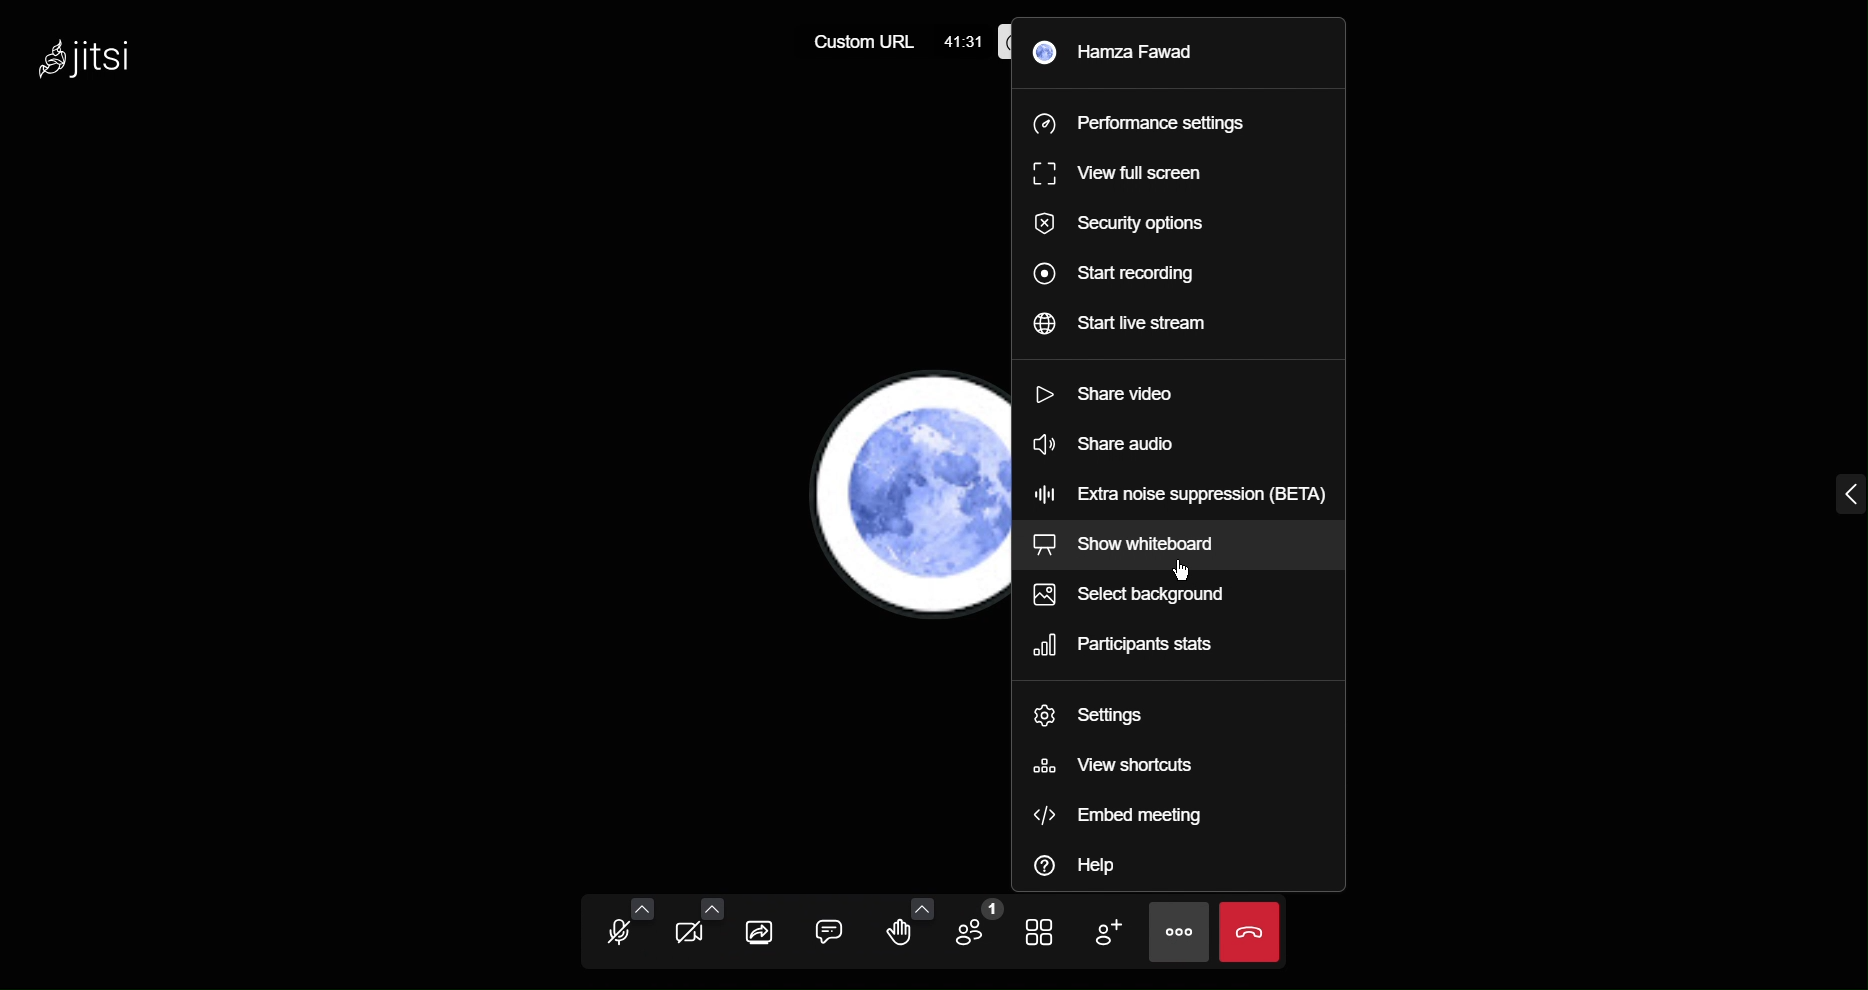 This screenshot has height=990, width=1868. I want to click on Embed meeting, so click(1115, 815).